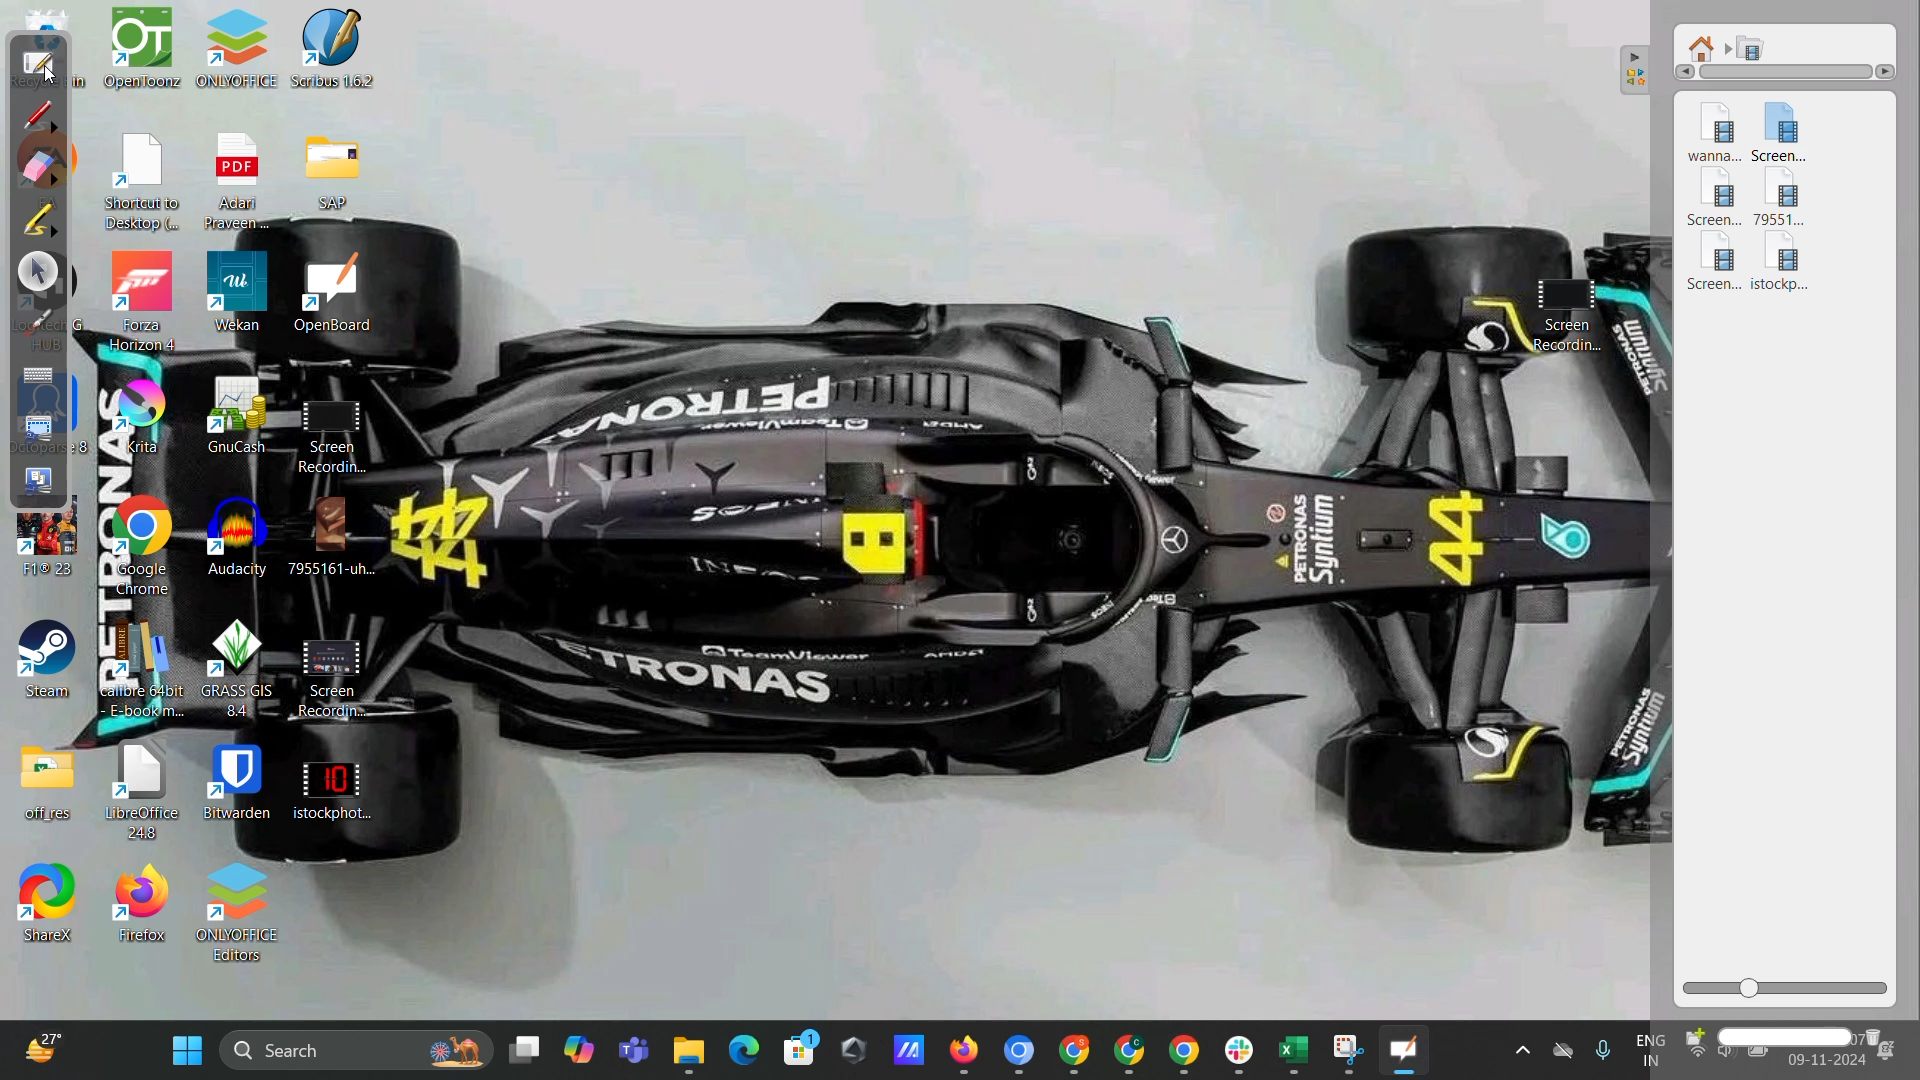 The width and height of the screenshot is (1920, 1080). Describe the element at coordinates (1291, 1051) in the screenshot. I see `Minimized microsoft excel` at that location.